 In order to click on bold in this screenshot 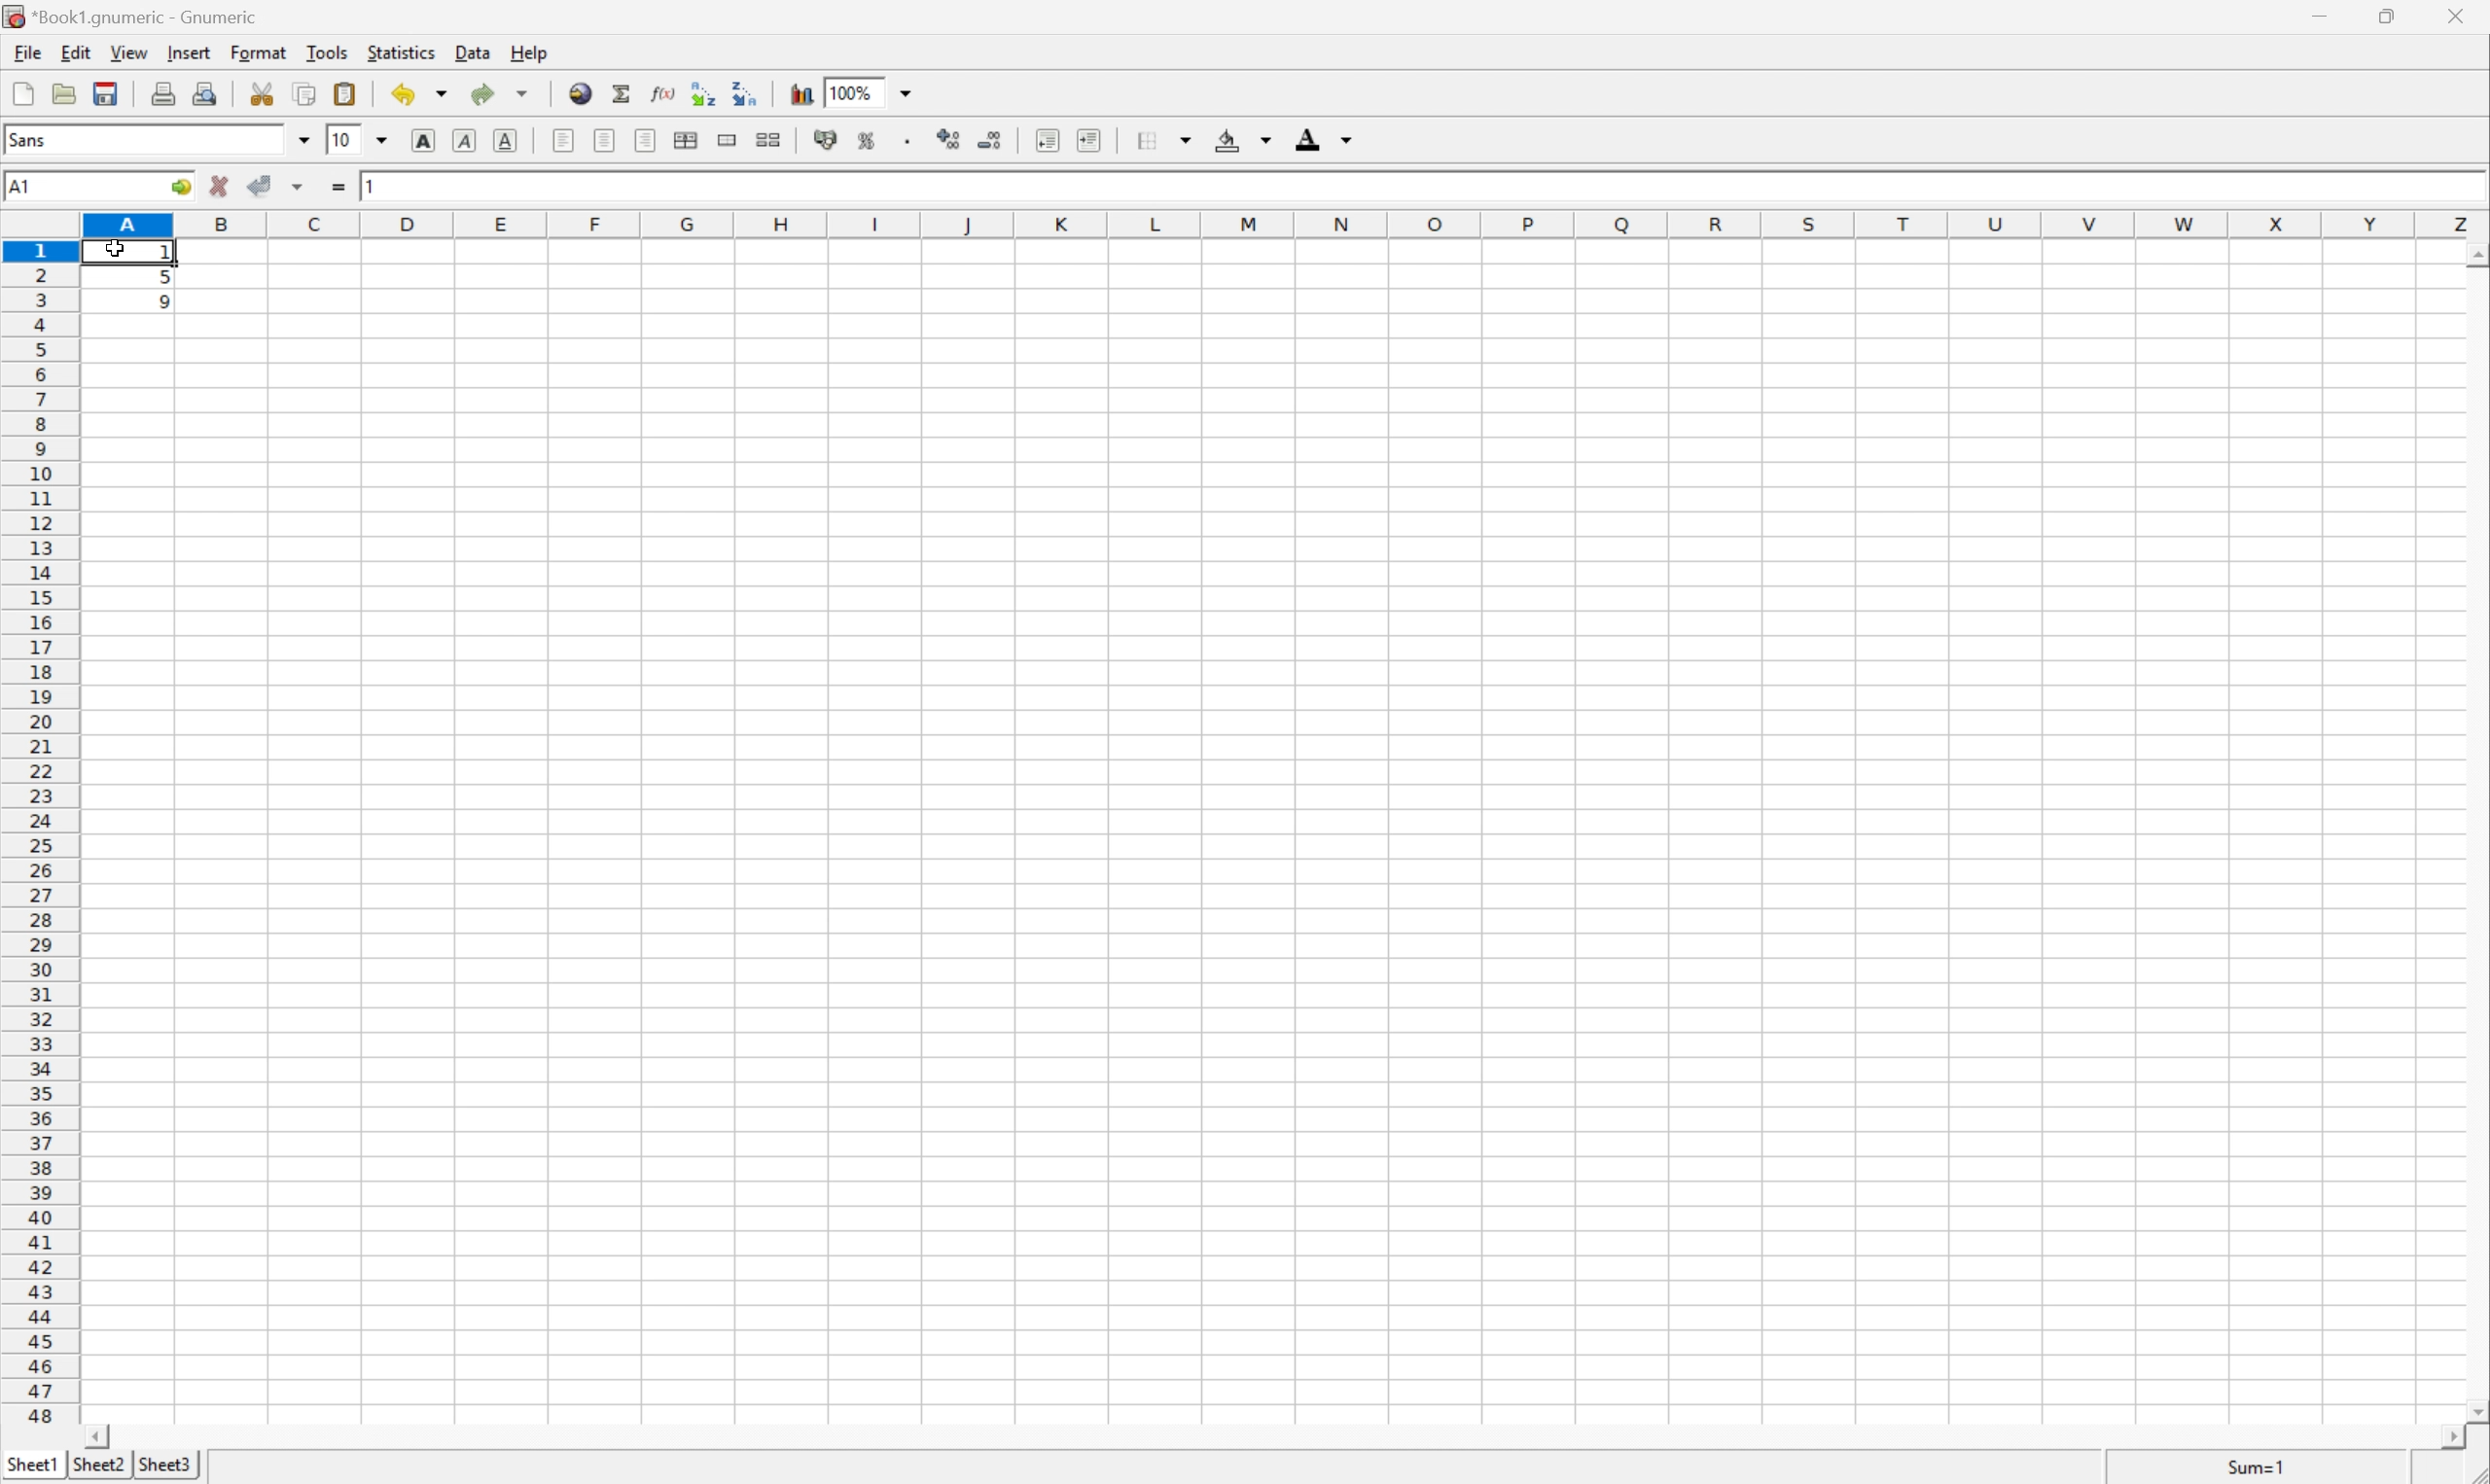, I will do `click(428, 141)`.